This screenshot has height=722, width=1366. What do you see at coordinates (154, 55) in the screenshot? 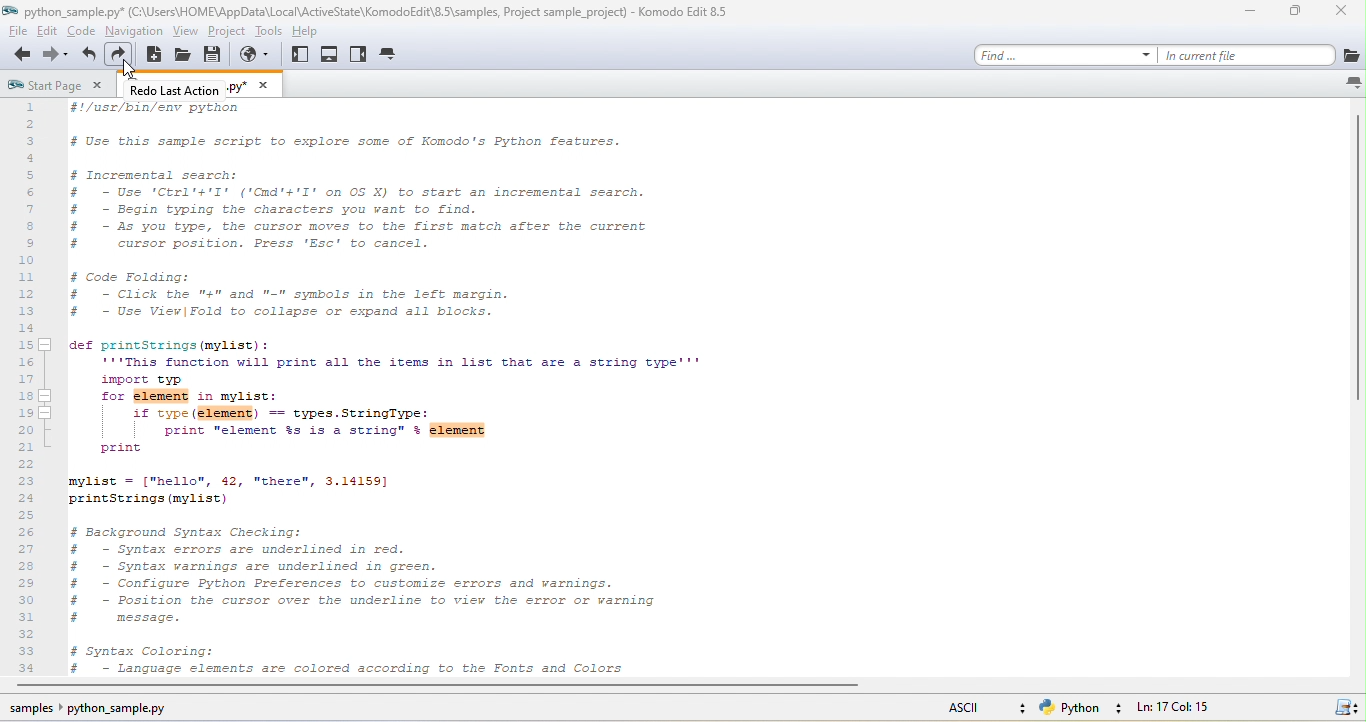
I see `new` at bounding box center [154, 55].